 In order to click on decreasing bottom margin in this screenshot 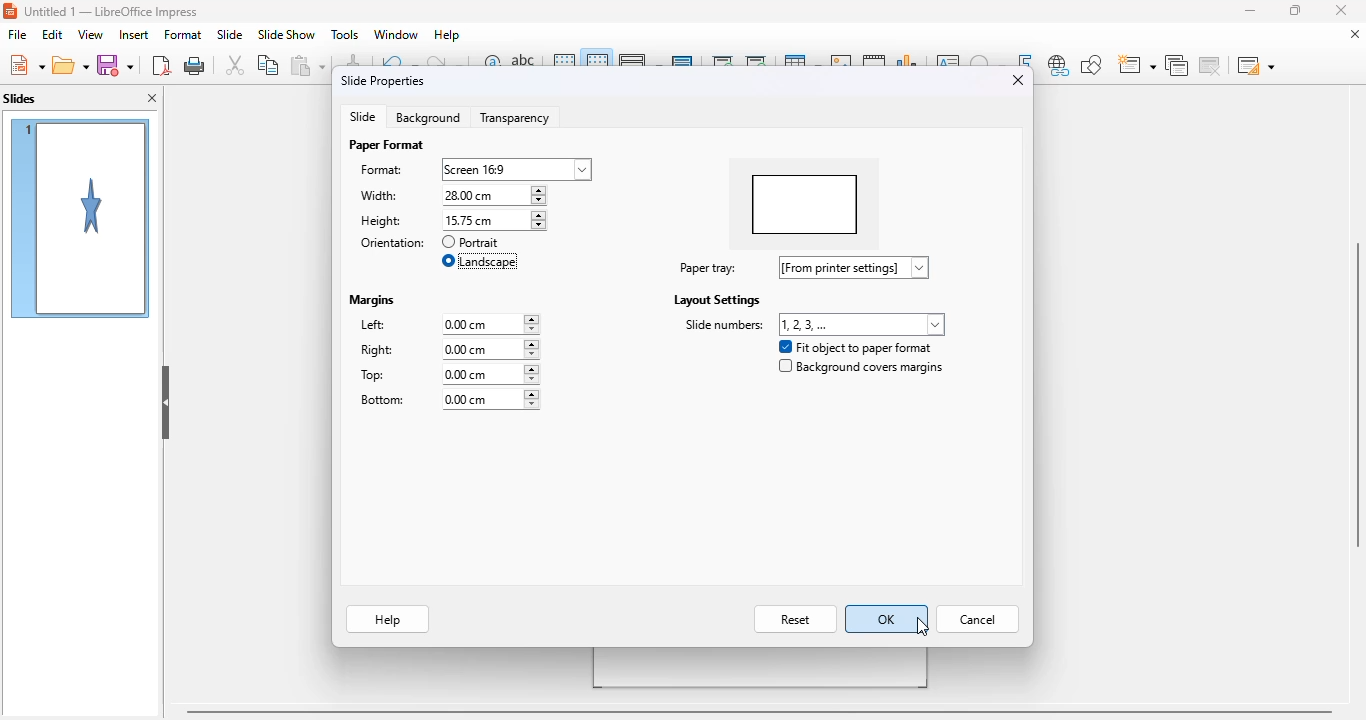, I will do `click(529, 405)`.